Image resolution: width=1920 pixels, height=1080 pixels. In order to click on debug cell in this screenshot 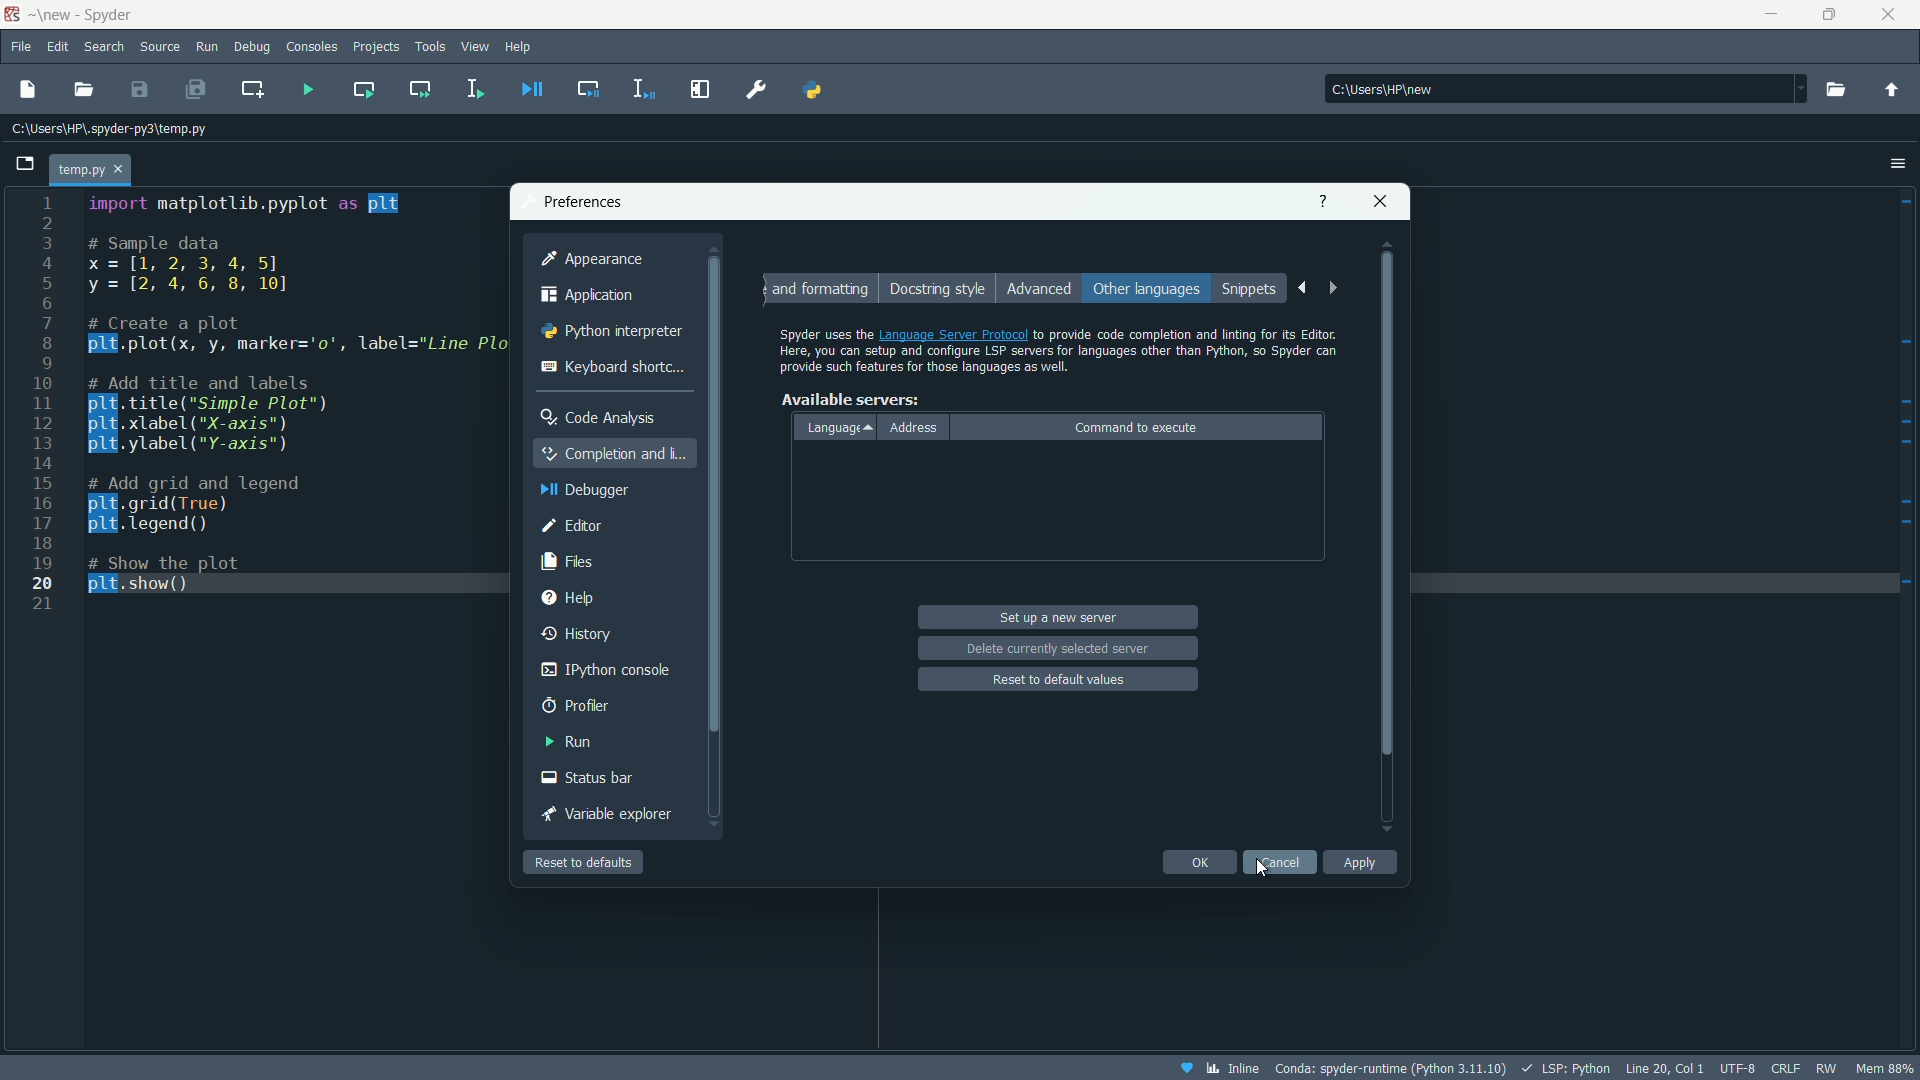, I will do `click(587, 87)`.